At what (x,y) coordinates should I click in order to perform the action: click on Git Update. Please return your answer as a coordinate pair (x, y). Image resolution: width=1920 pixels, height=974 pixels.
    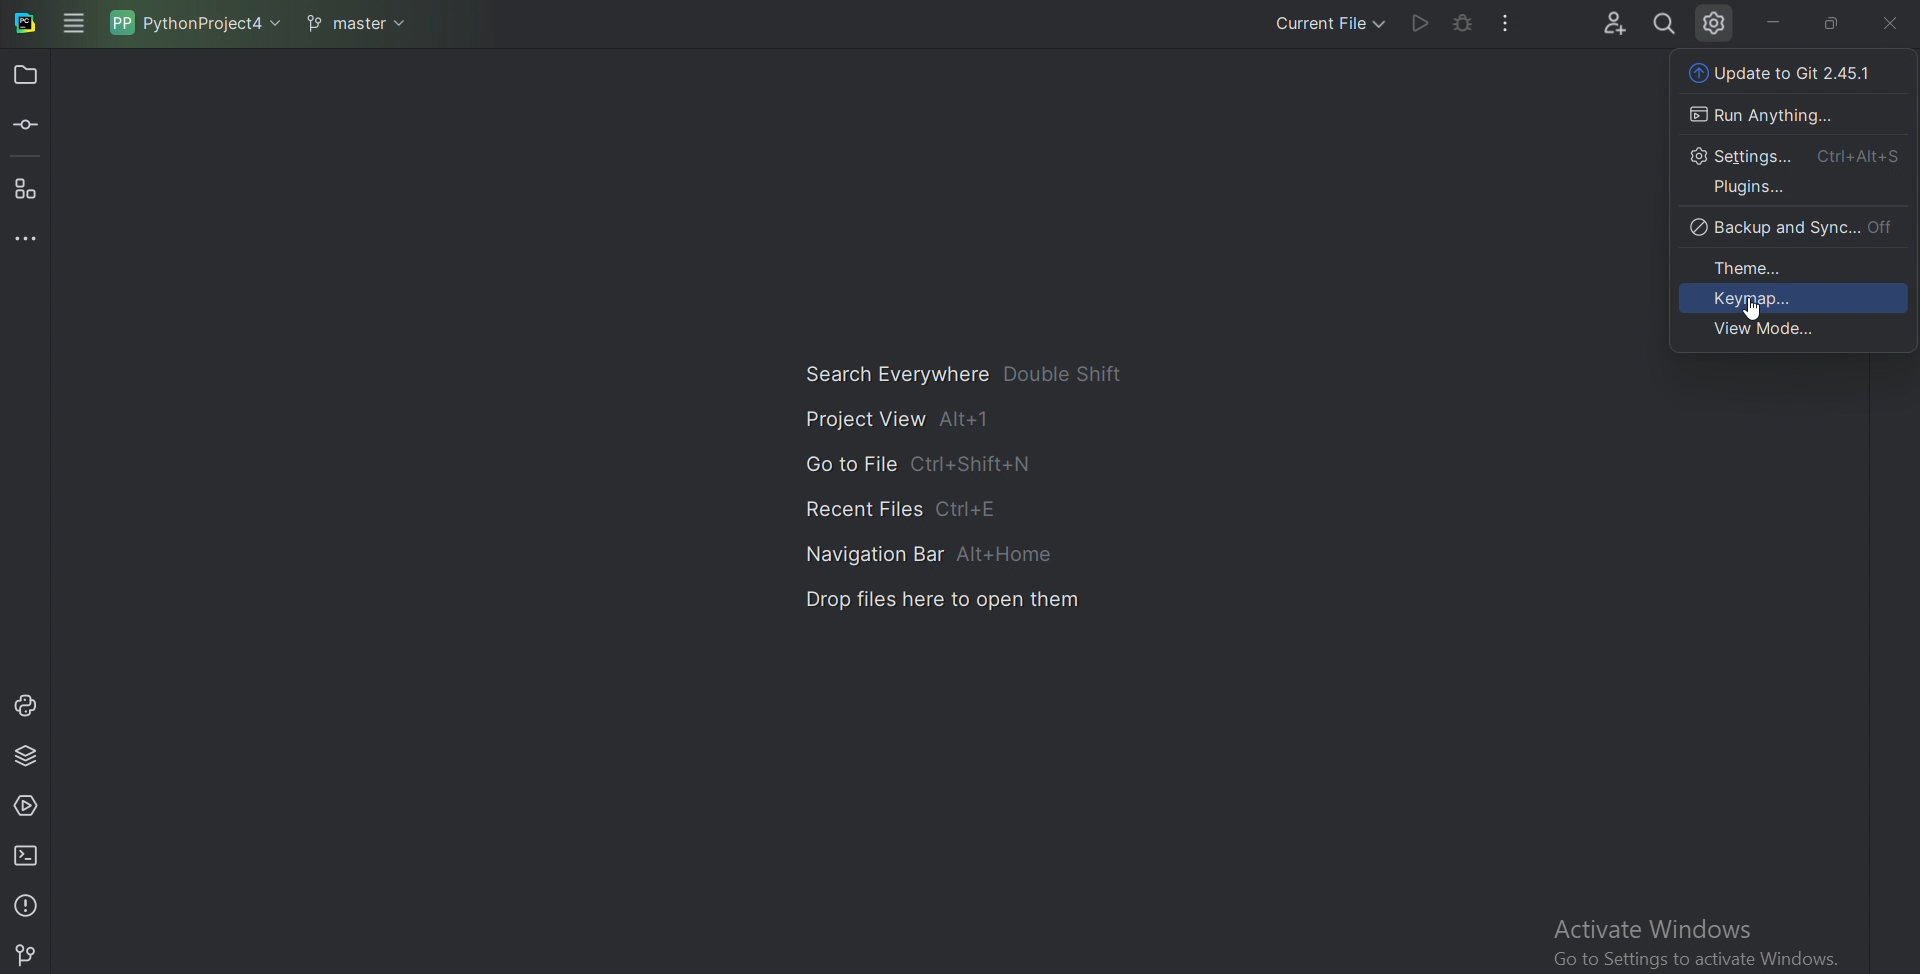
    Looking at the image, I should click on (1786, 74).